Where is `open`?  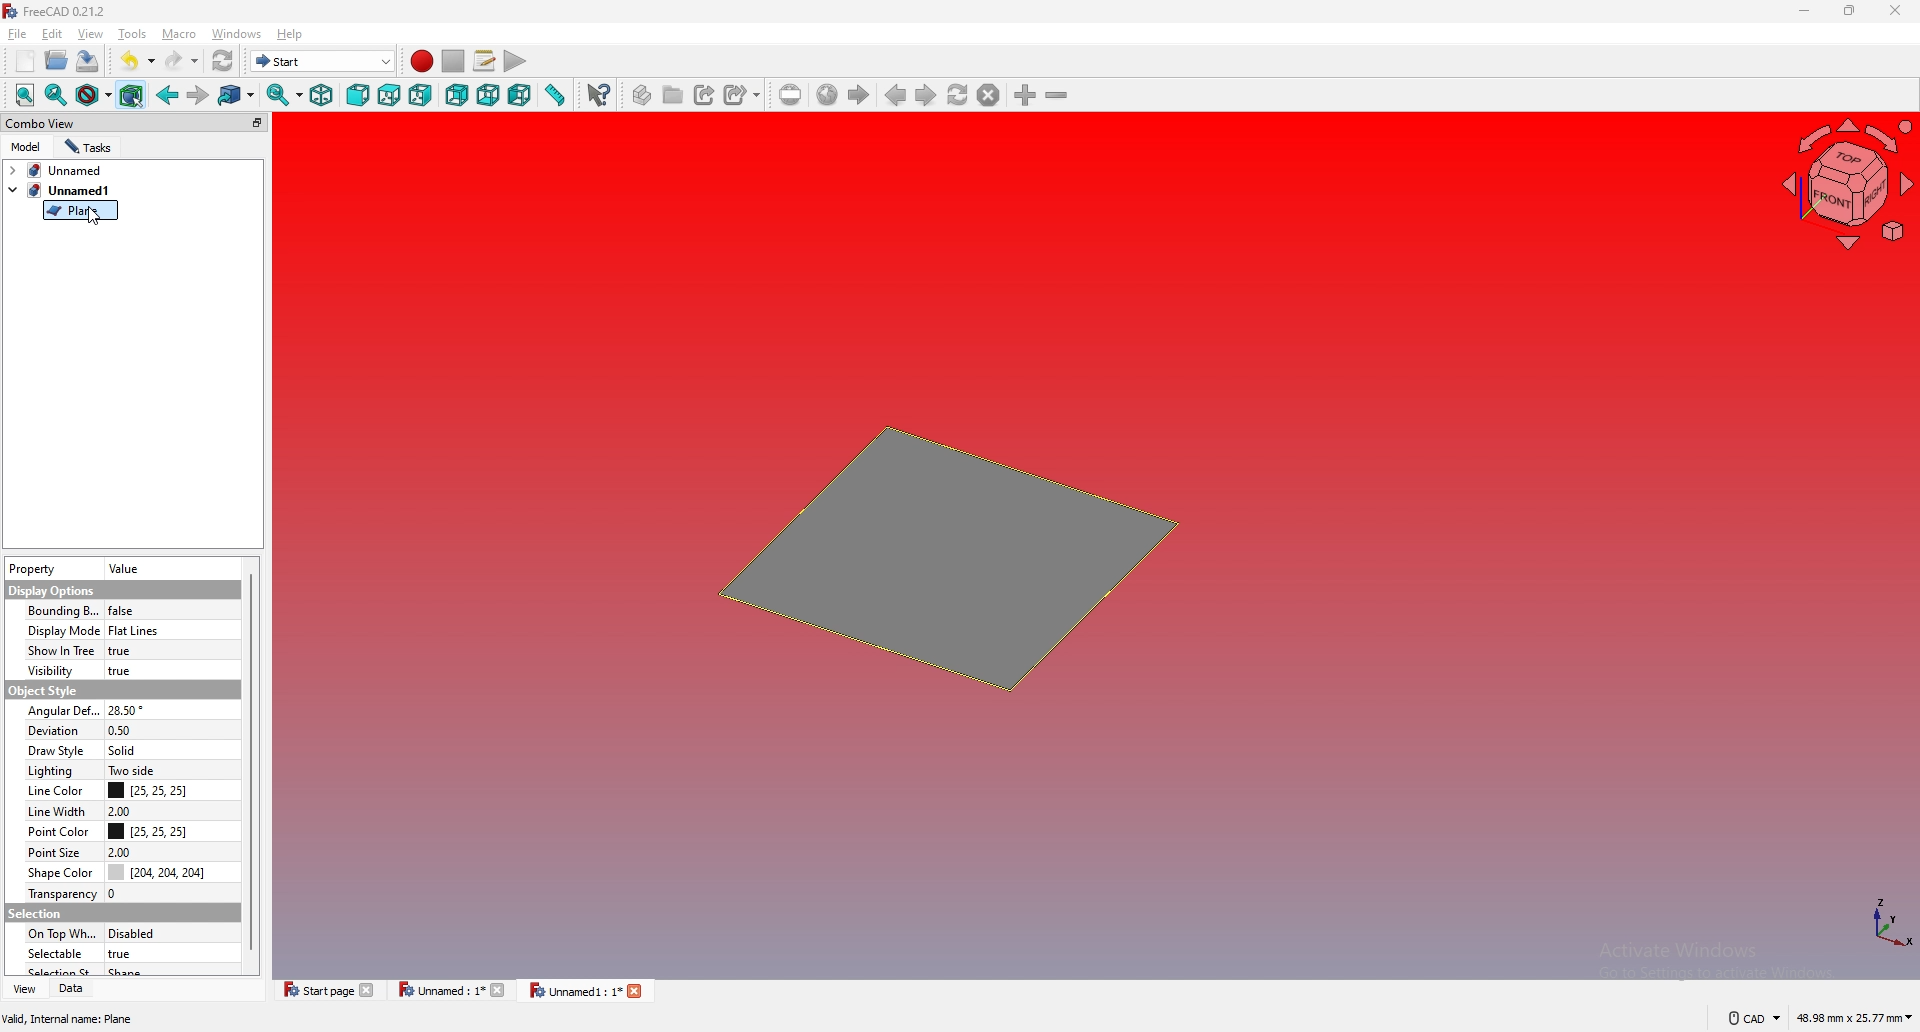
open is located at coordinates (57, 60).